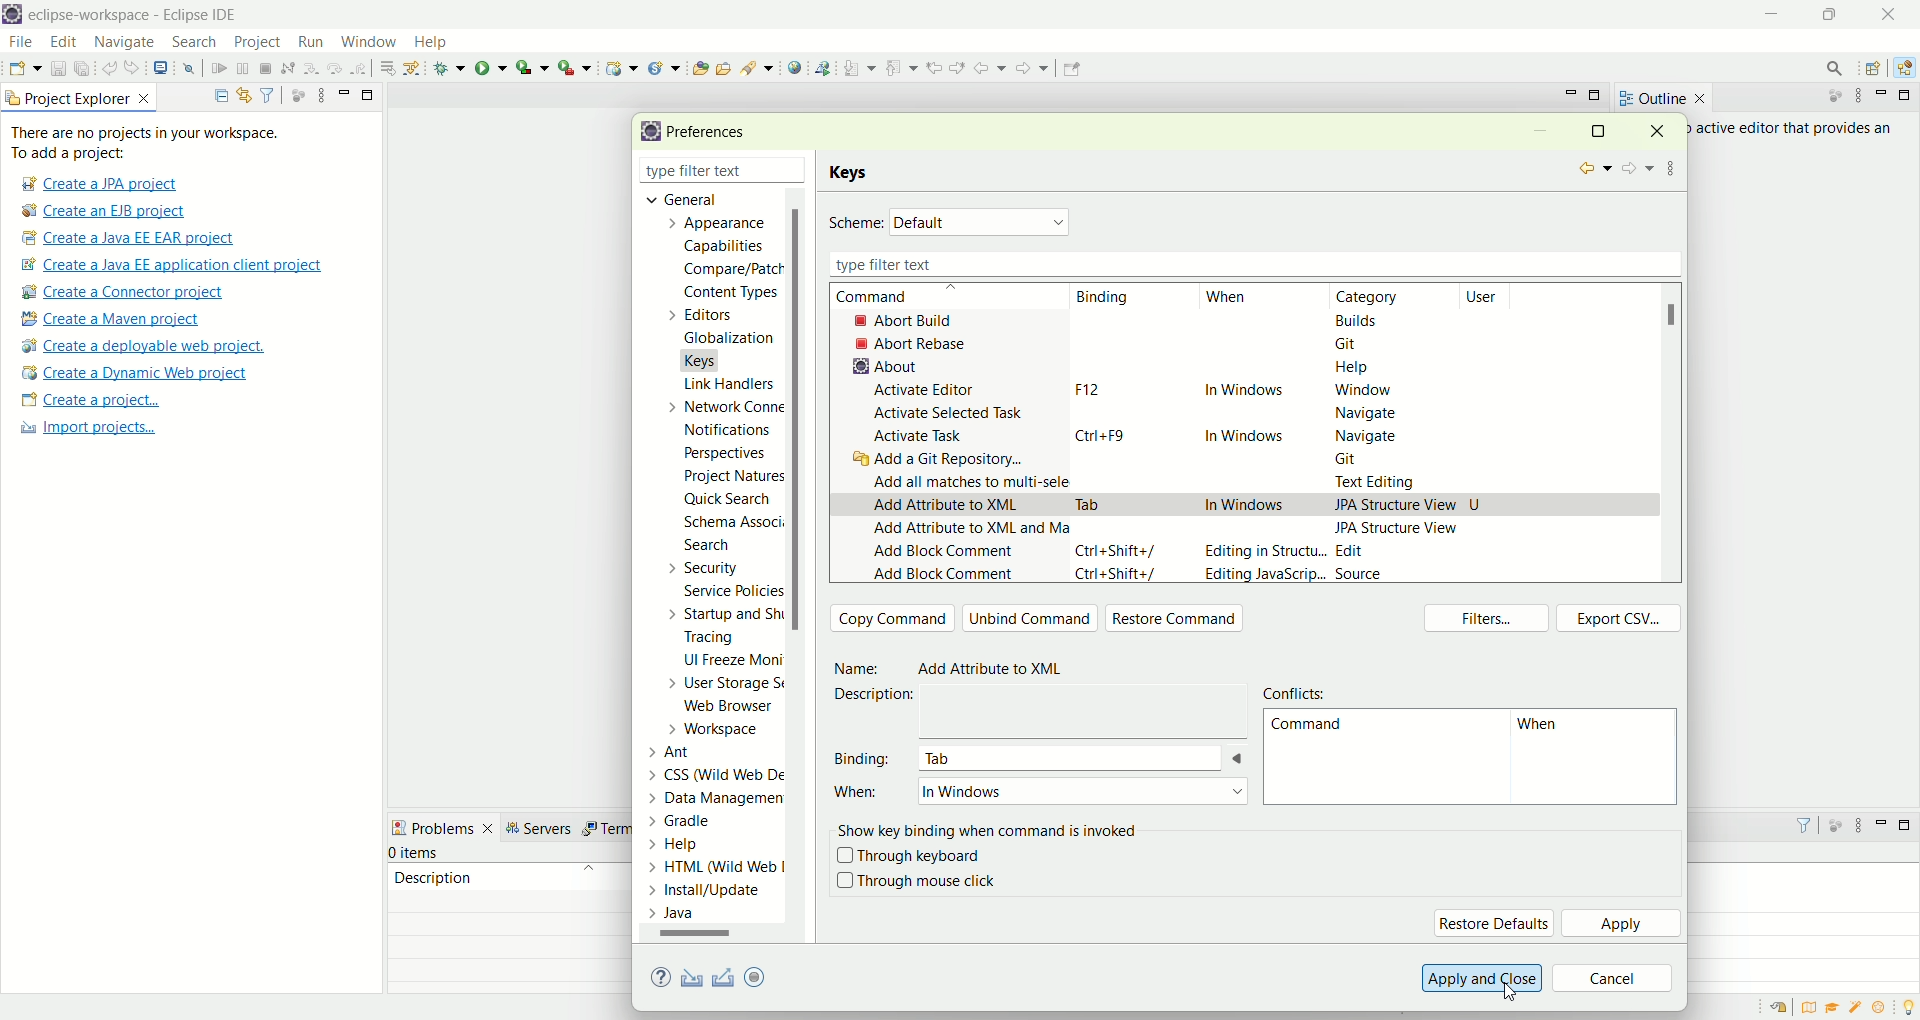  What do you see at coordinates (1299, 691) in the screenshot?
I see `conflict` at bounding box center [1299, 691].